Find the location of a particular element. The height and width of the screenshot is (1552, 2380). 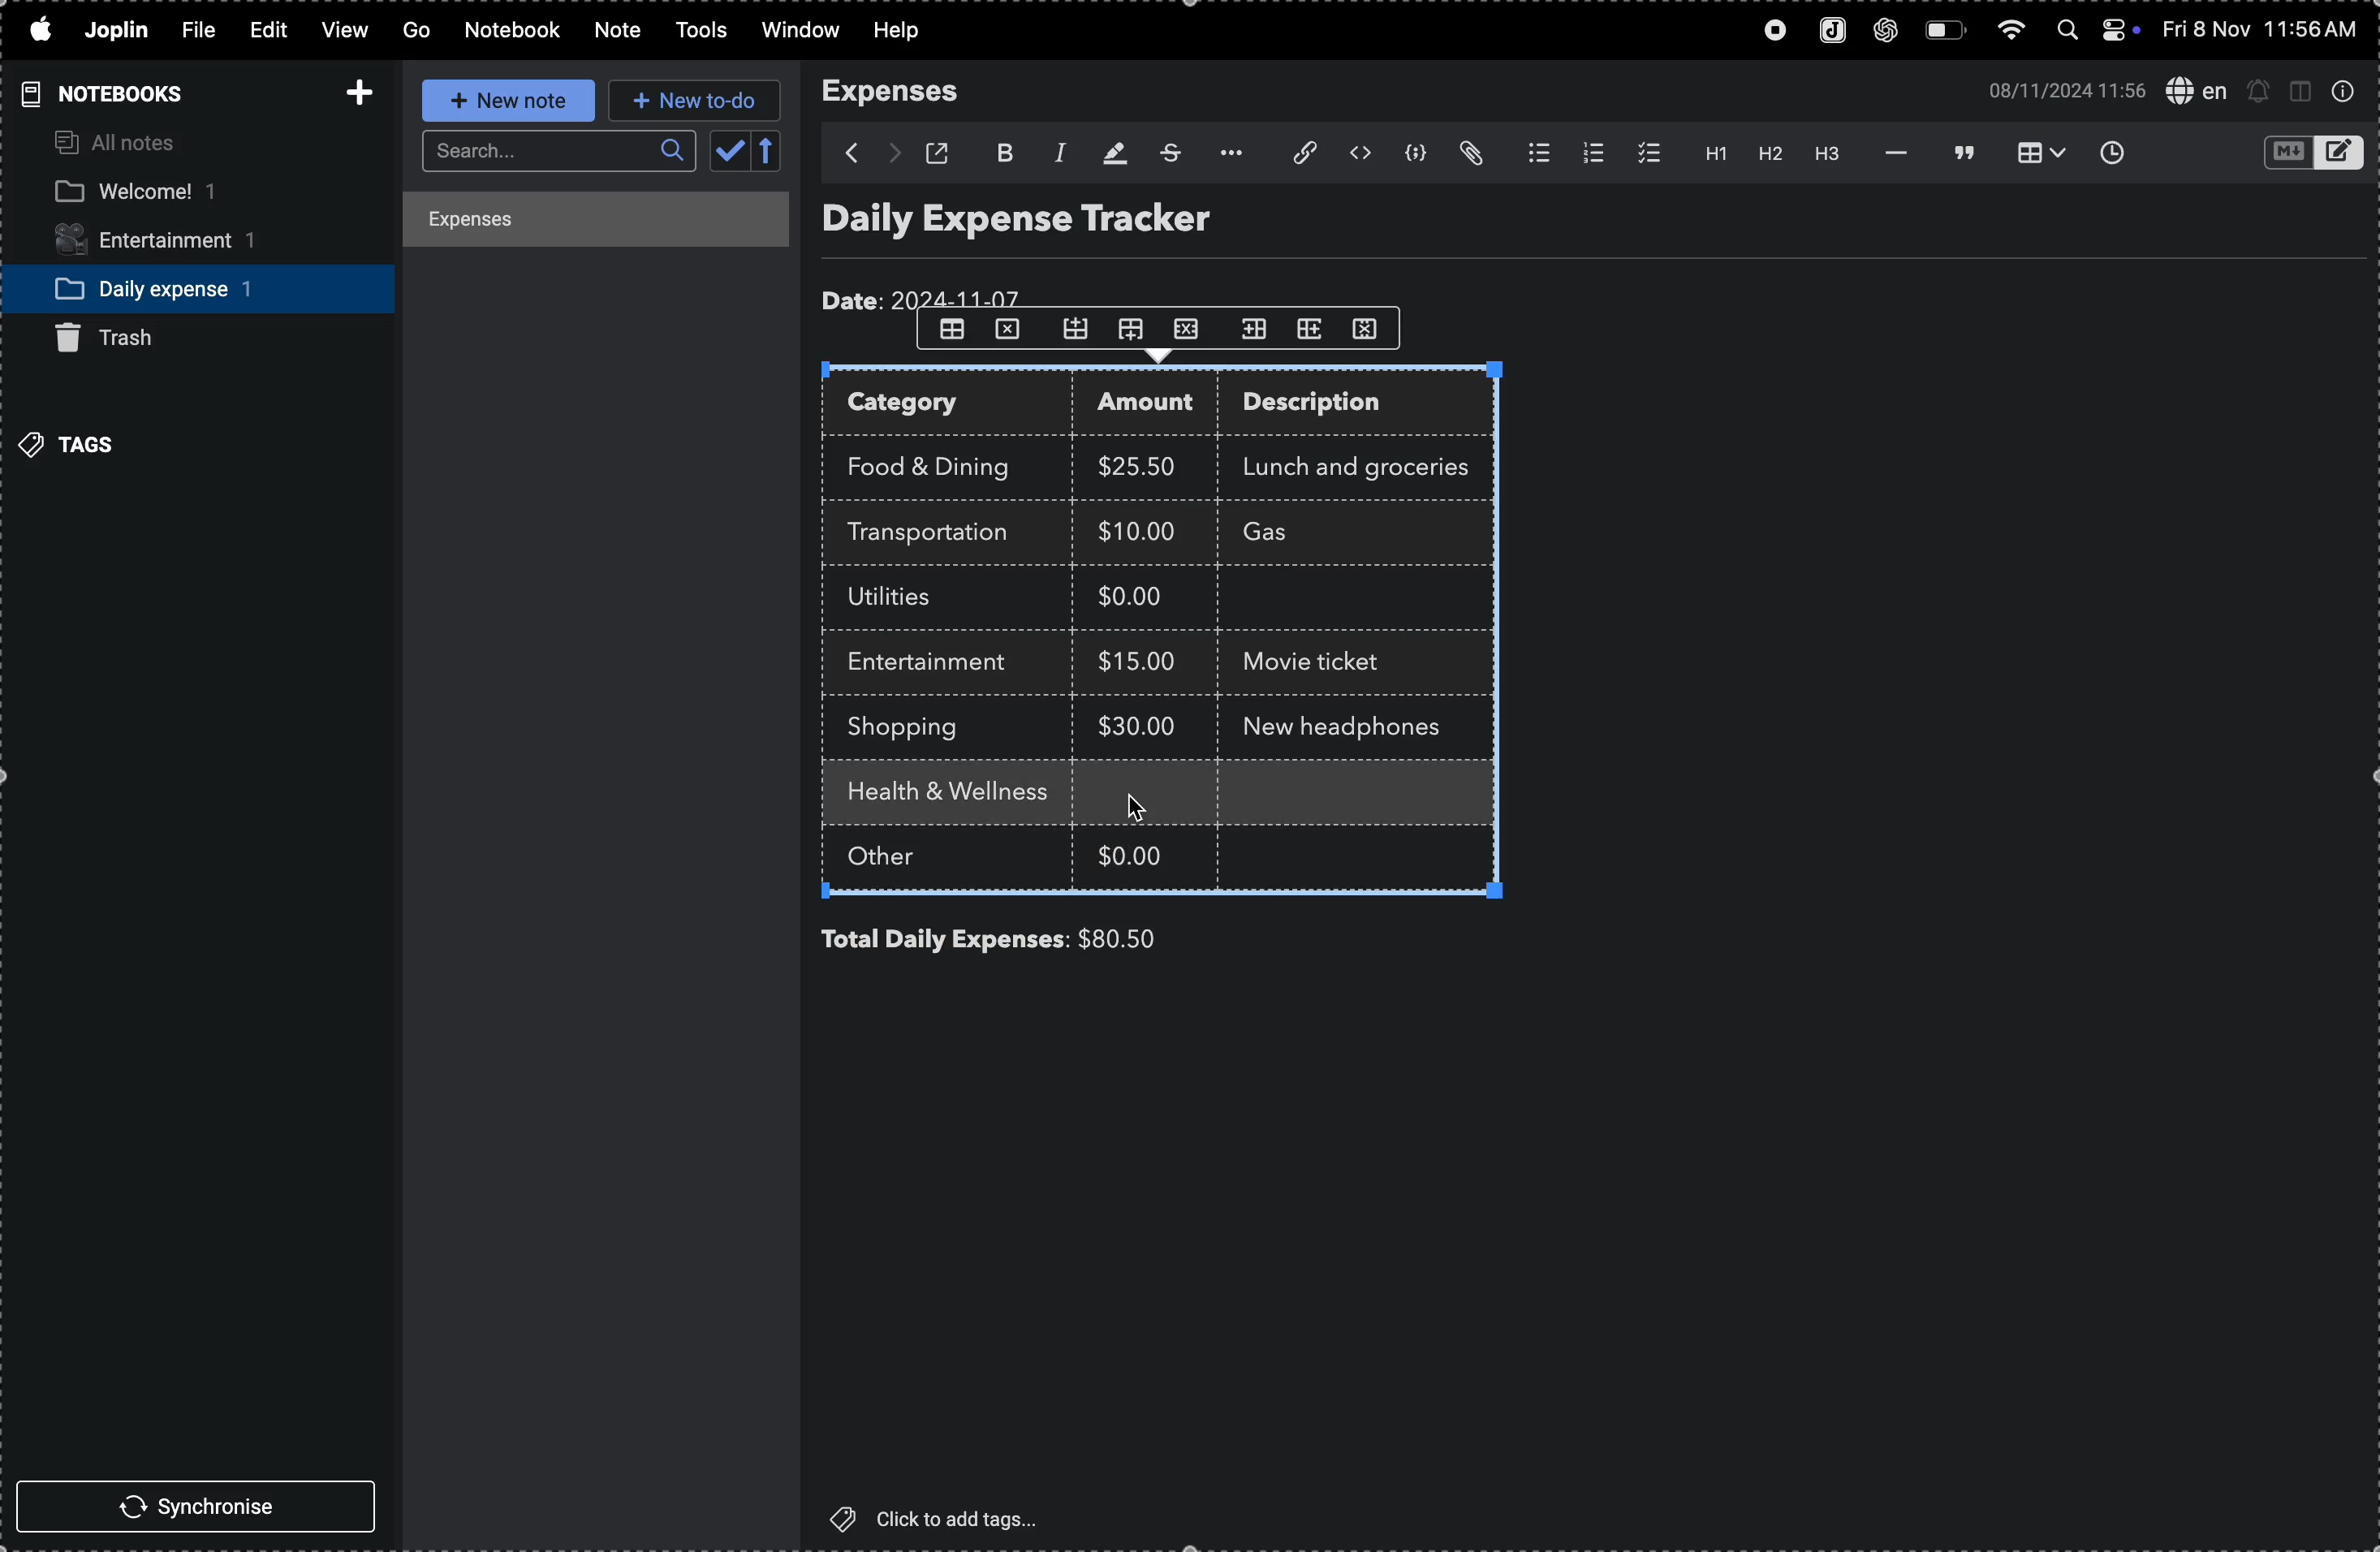

shift coloumn to right is located at coordinates (1254, 328).